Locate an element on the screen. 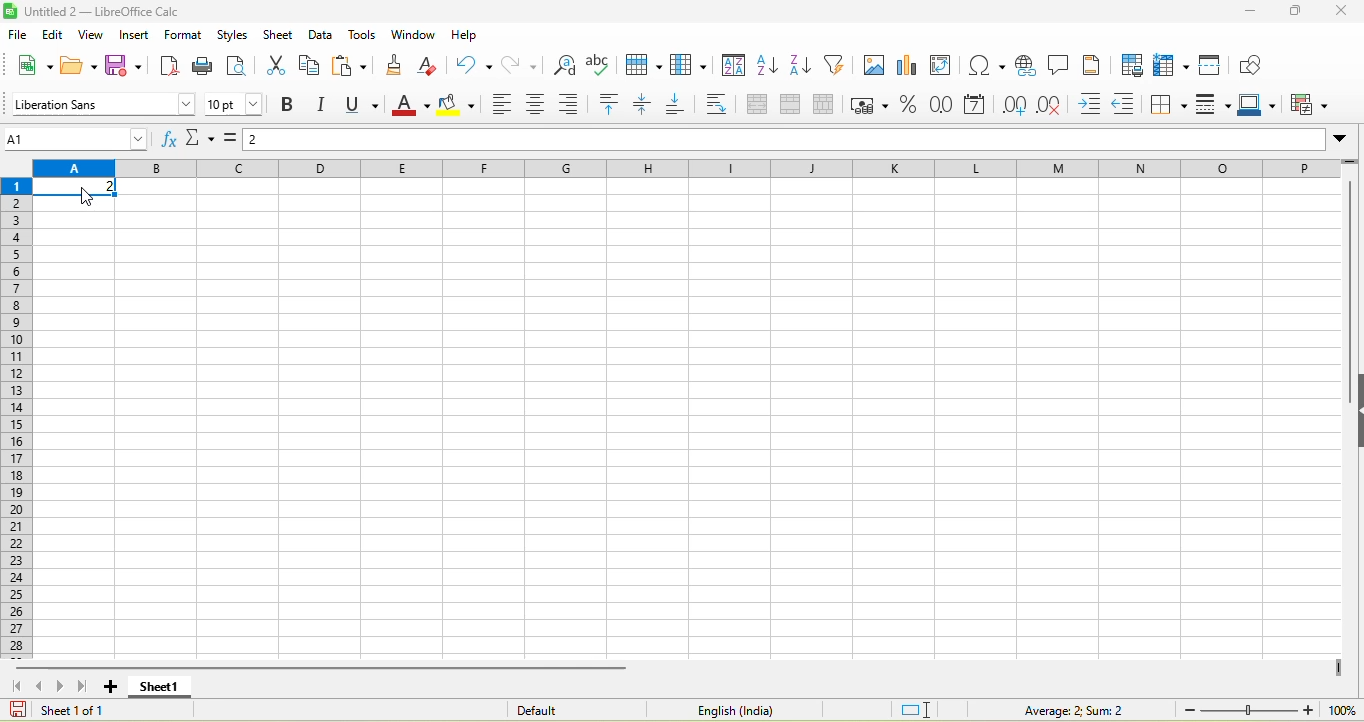 This screenshot has height=722, width=1364. background color is located at coordinates (461, 105).